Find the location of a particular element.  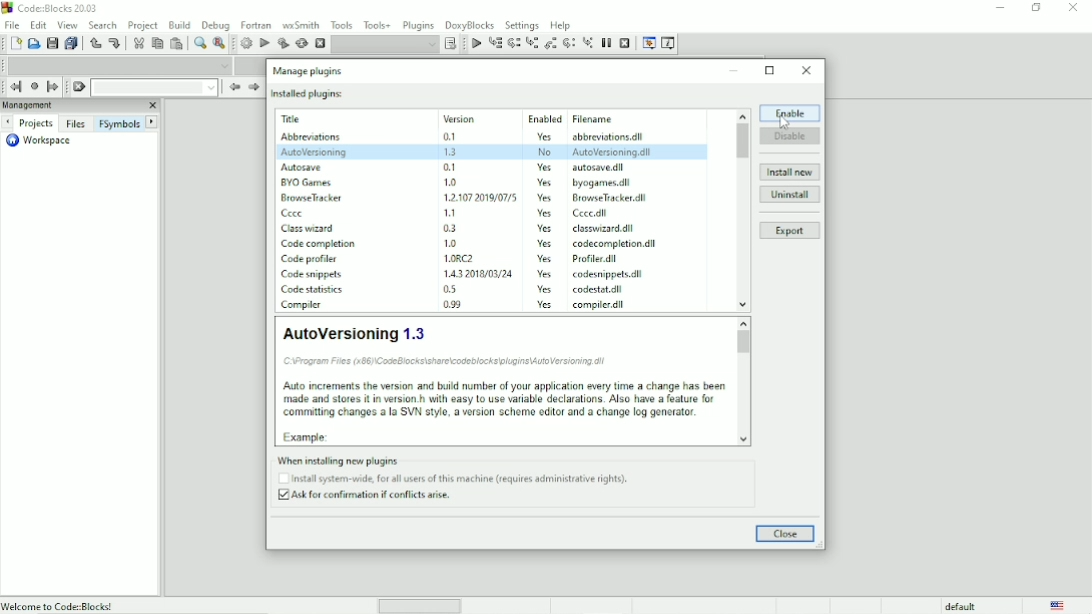

selected plugin  is located at coordinates (492, 151).